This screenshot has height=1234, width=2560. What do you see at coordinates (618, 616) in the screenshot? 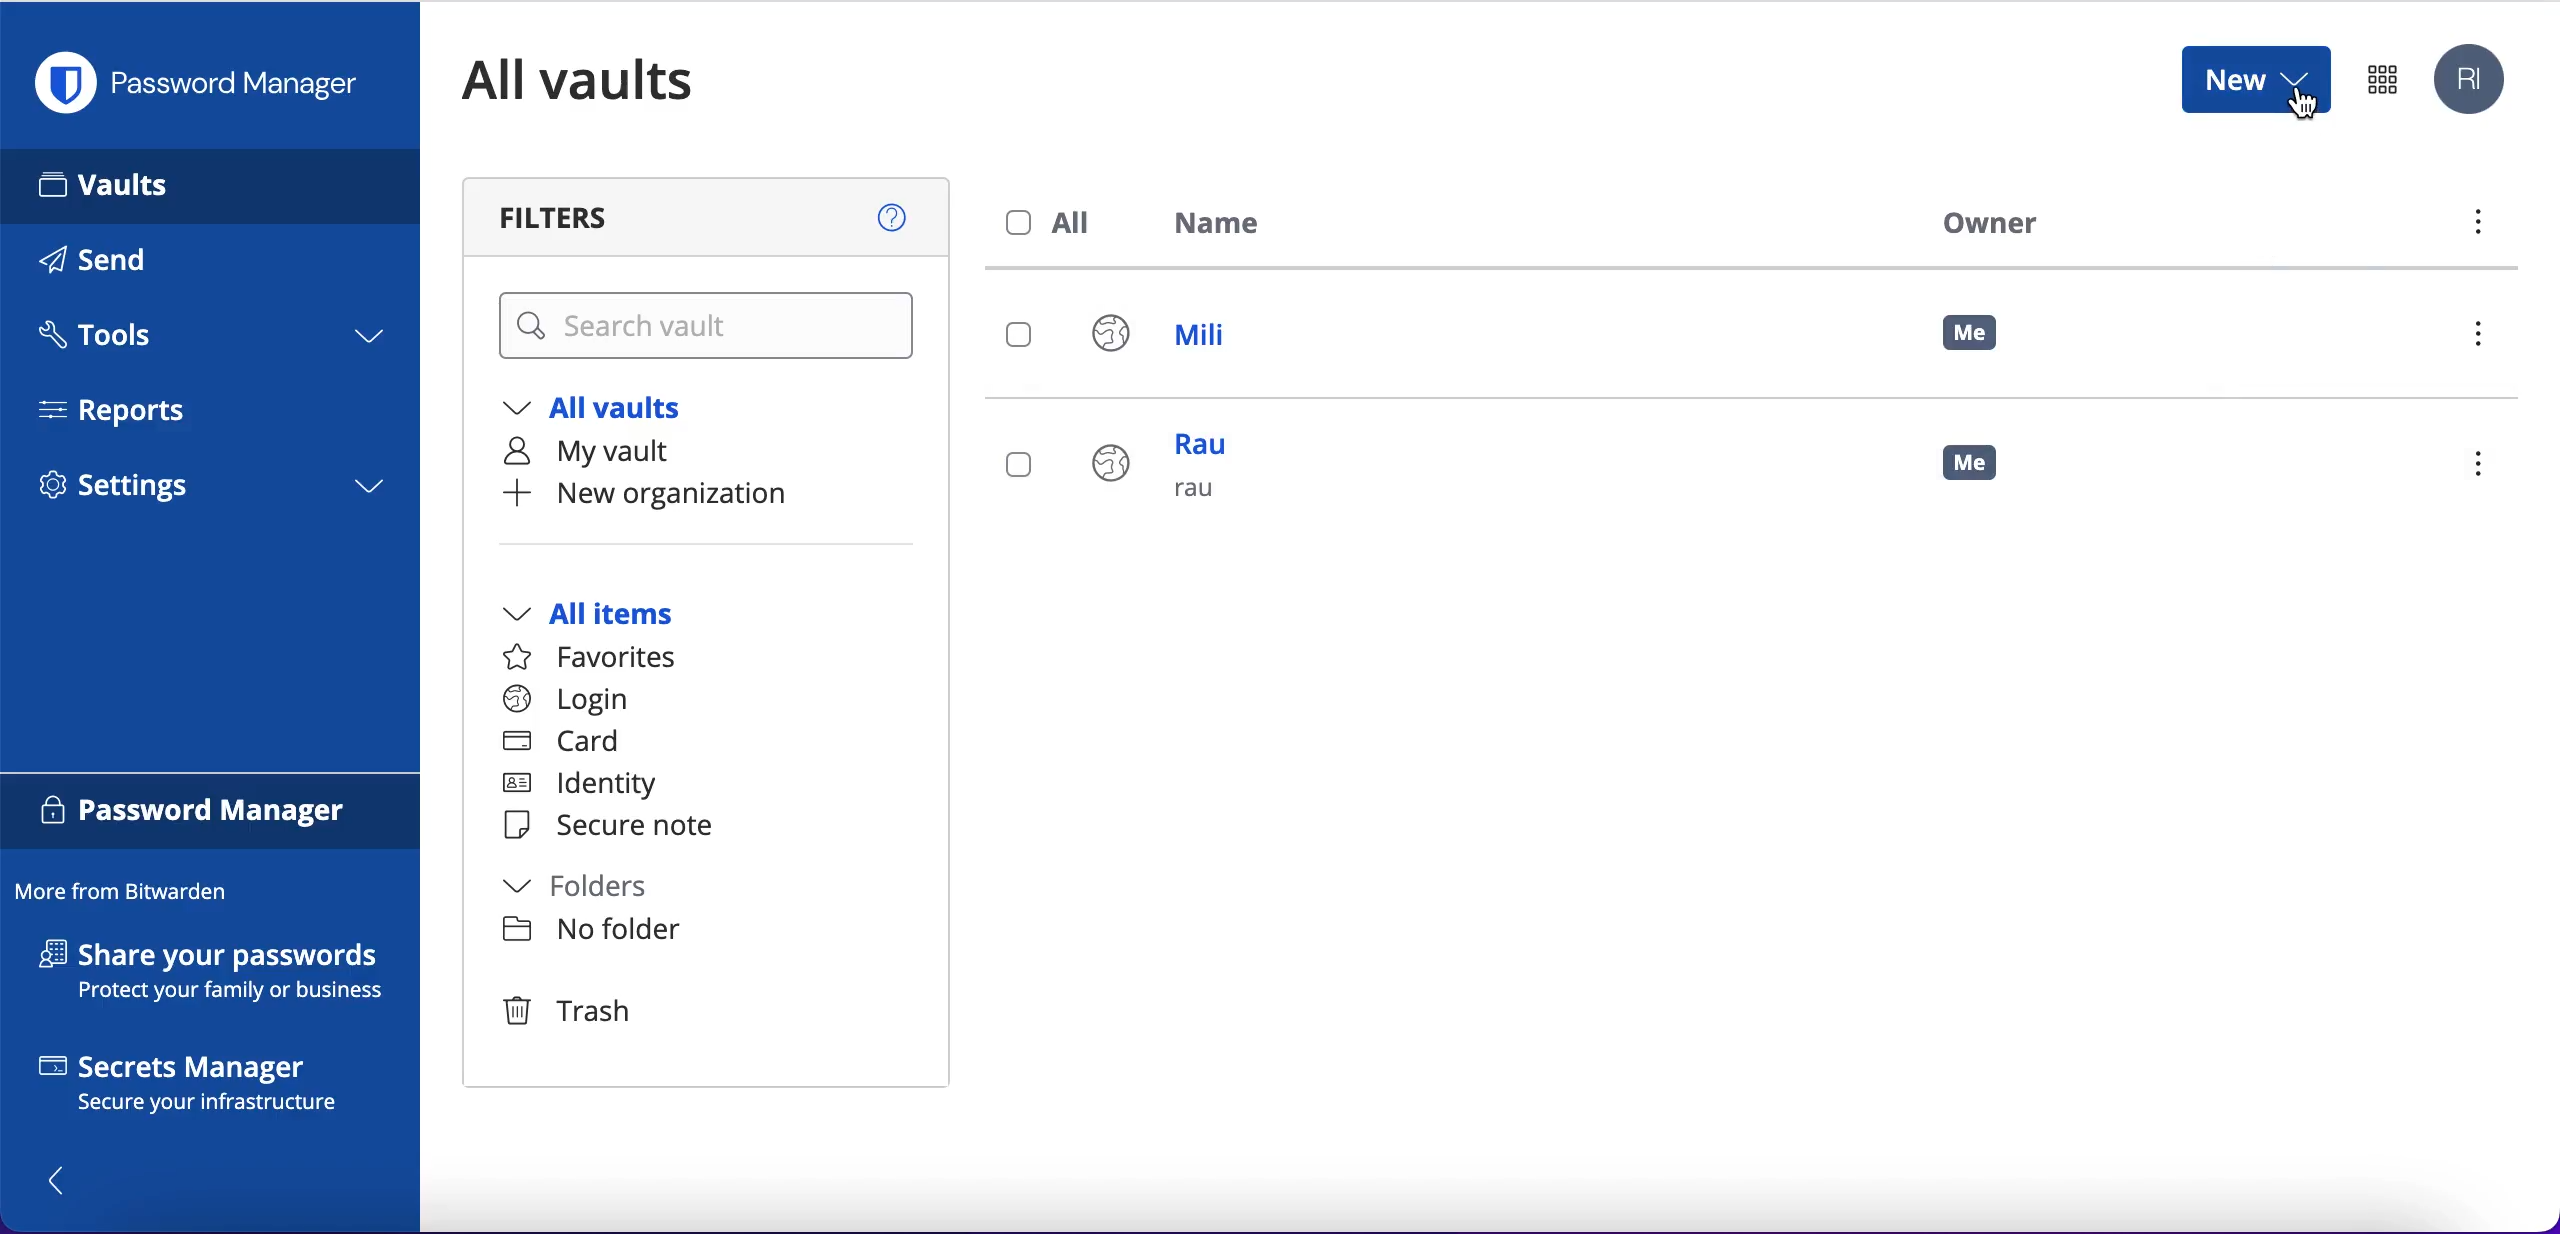
I see `all items` at bounding box center [618, 616].